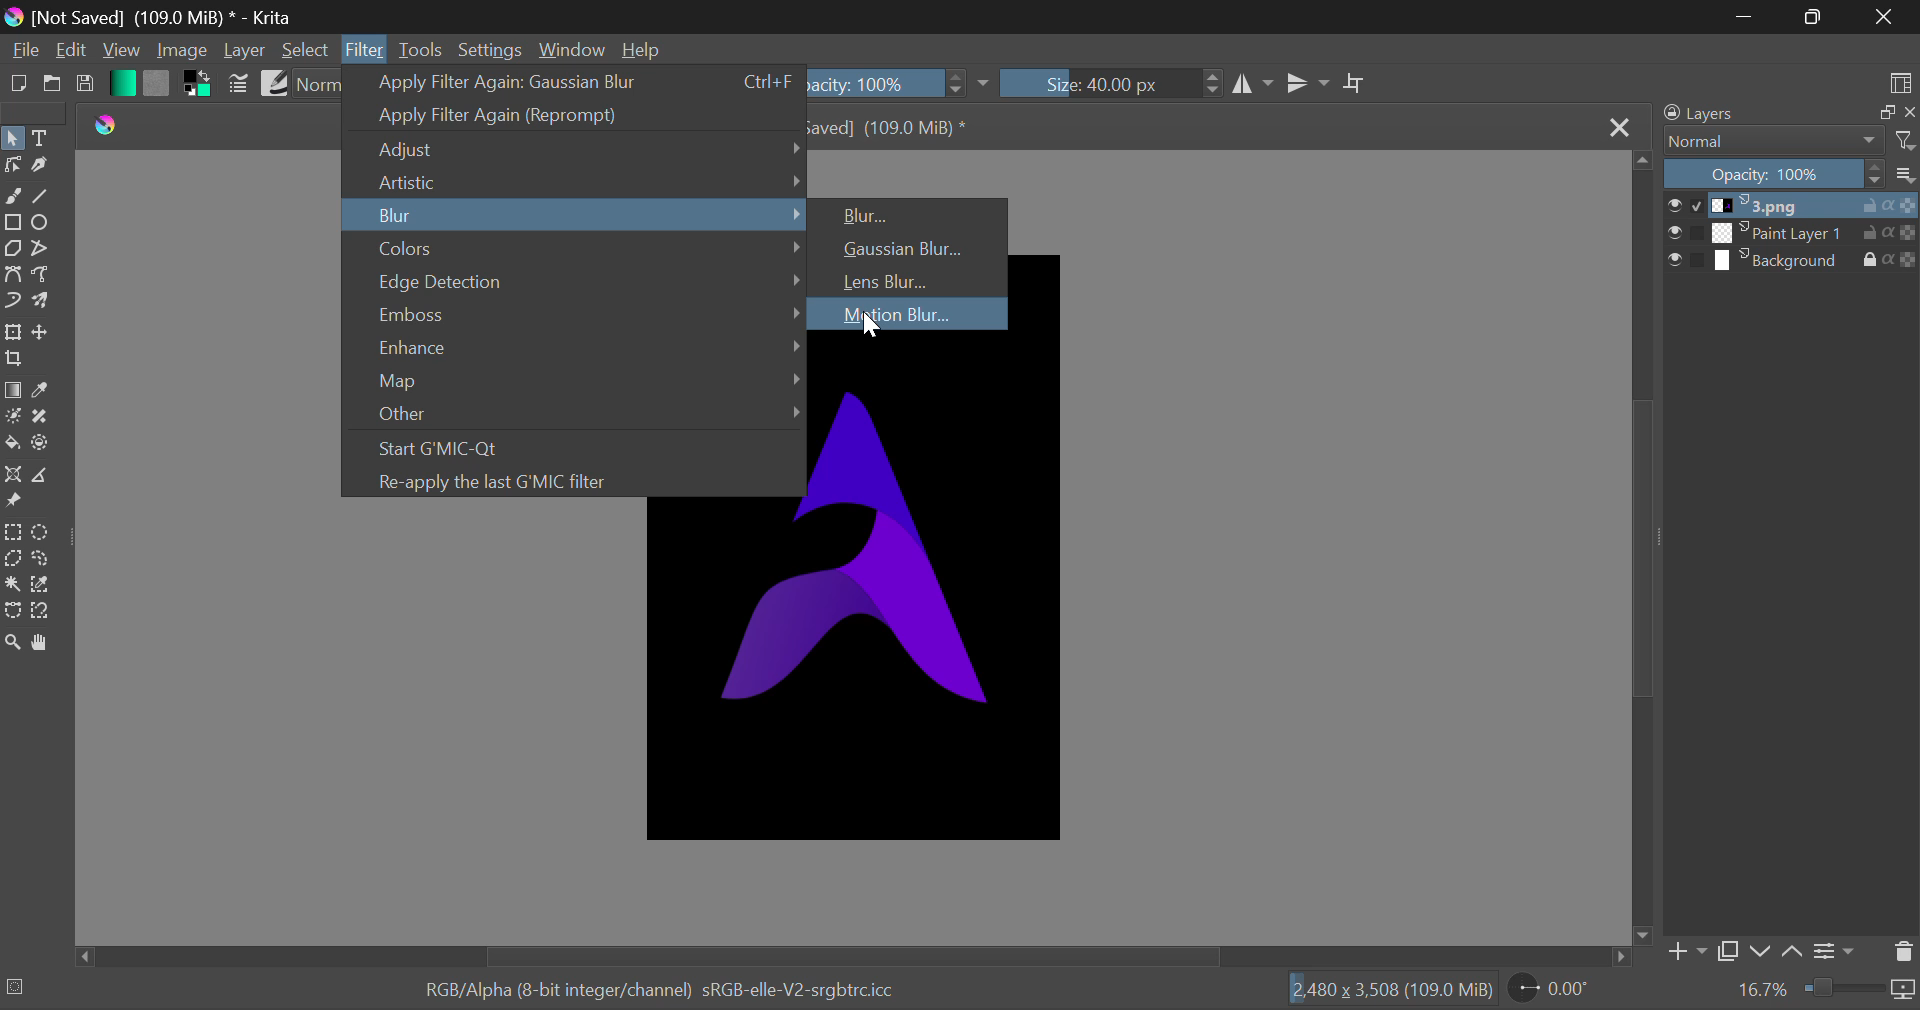 Image resolution: width=1920 pixels, height=1010 pixels. Describe the element at coordinates (44, 302) in the screenshot. I see `Multibrush` at that location.